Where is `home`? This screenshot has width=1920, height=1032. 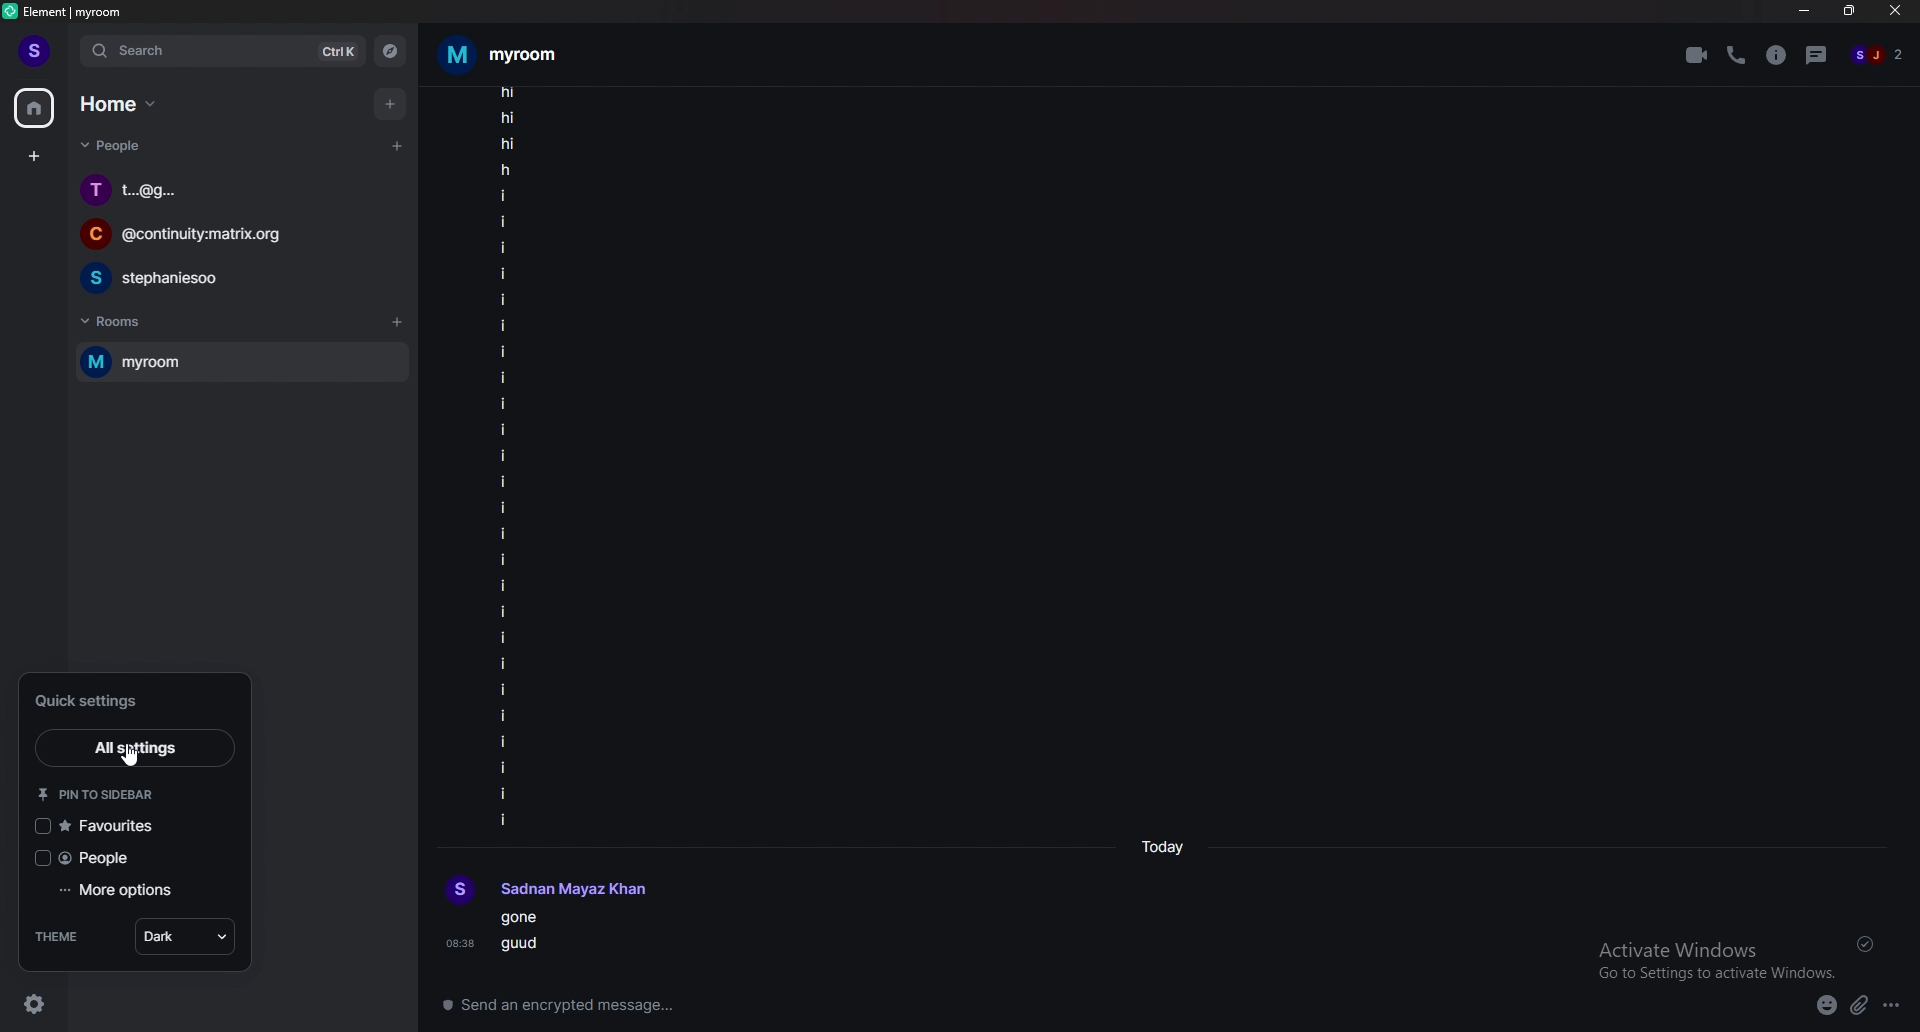 home is located at coordinates (121, 104).